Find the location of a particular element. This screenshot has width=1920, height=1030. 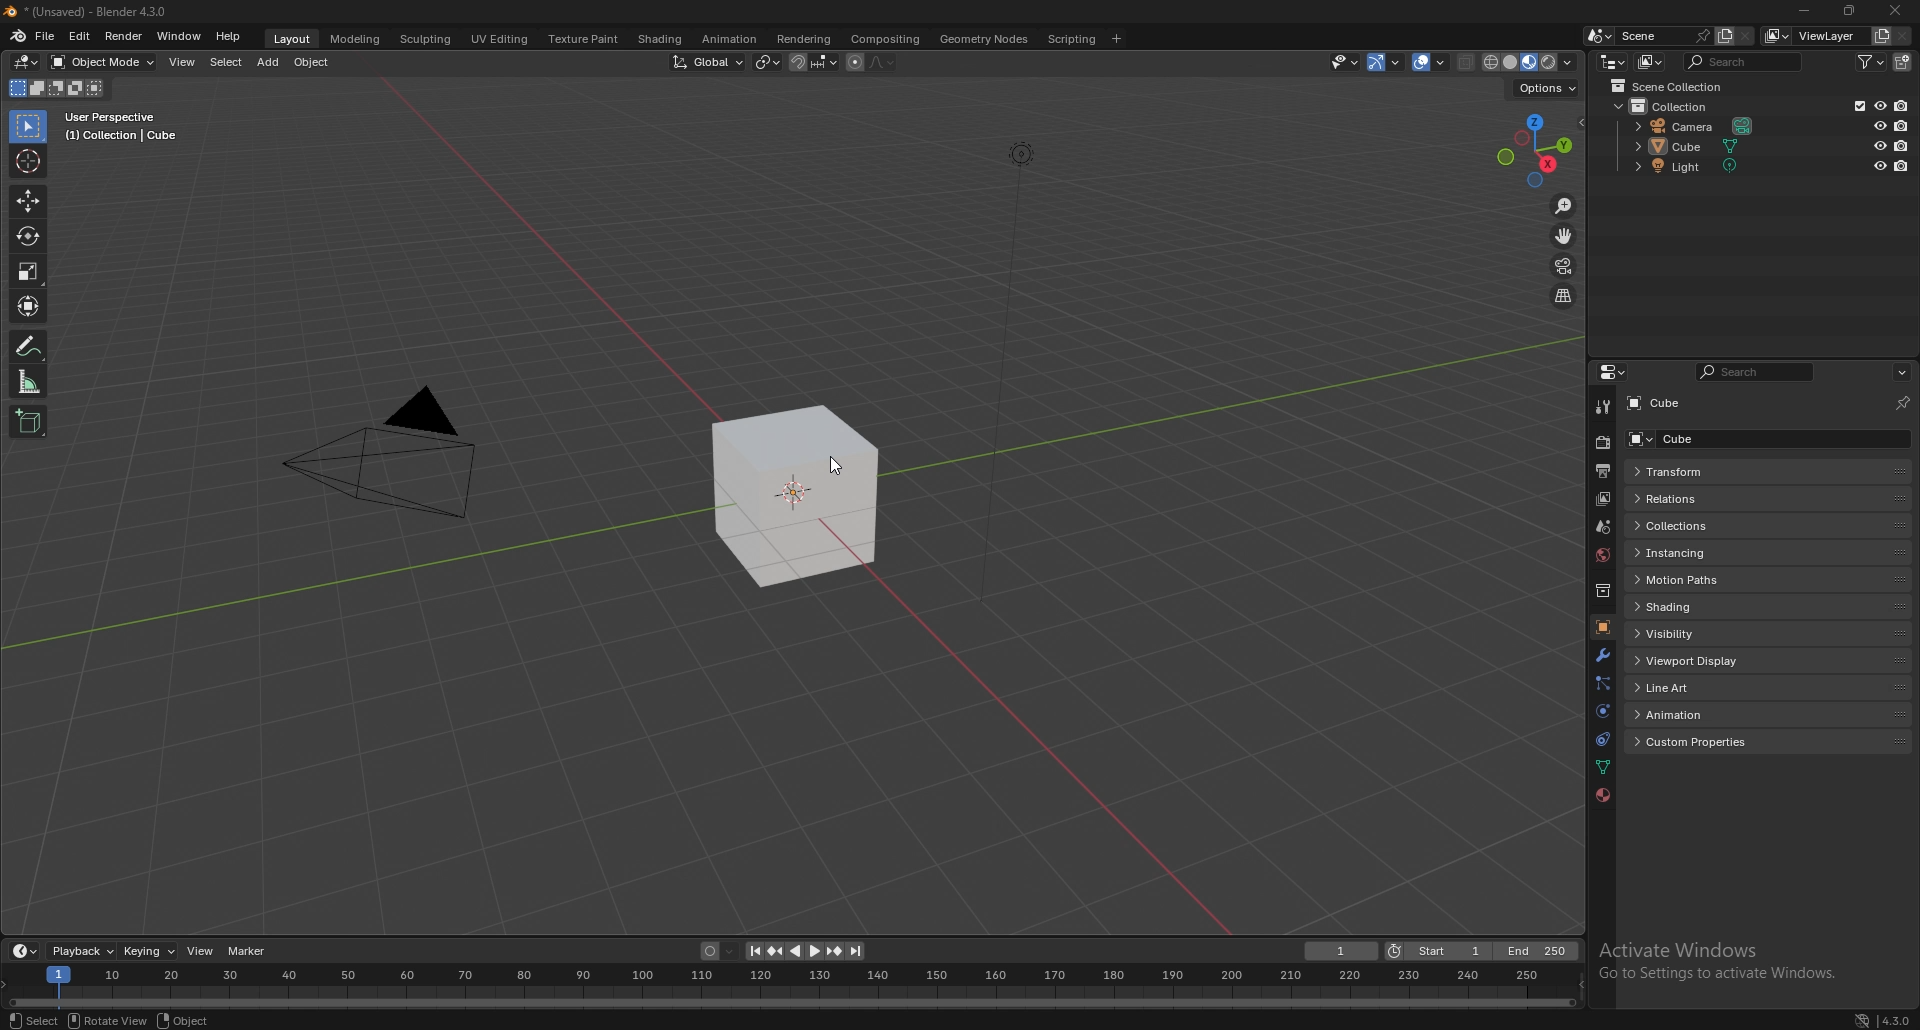

hide in viewport is located at coordinates (1880, 145).